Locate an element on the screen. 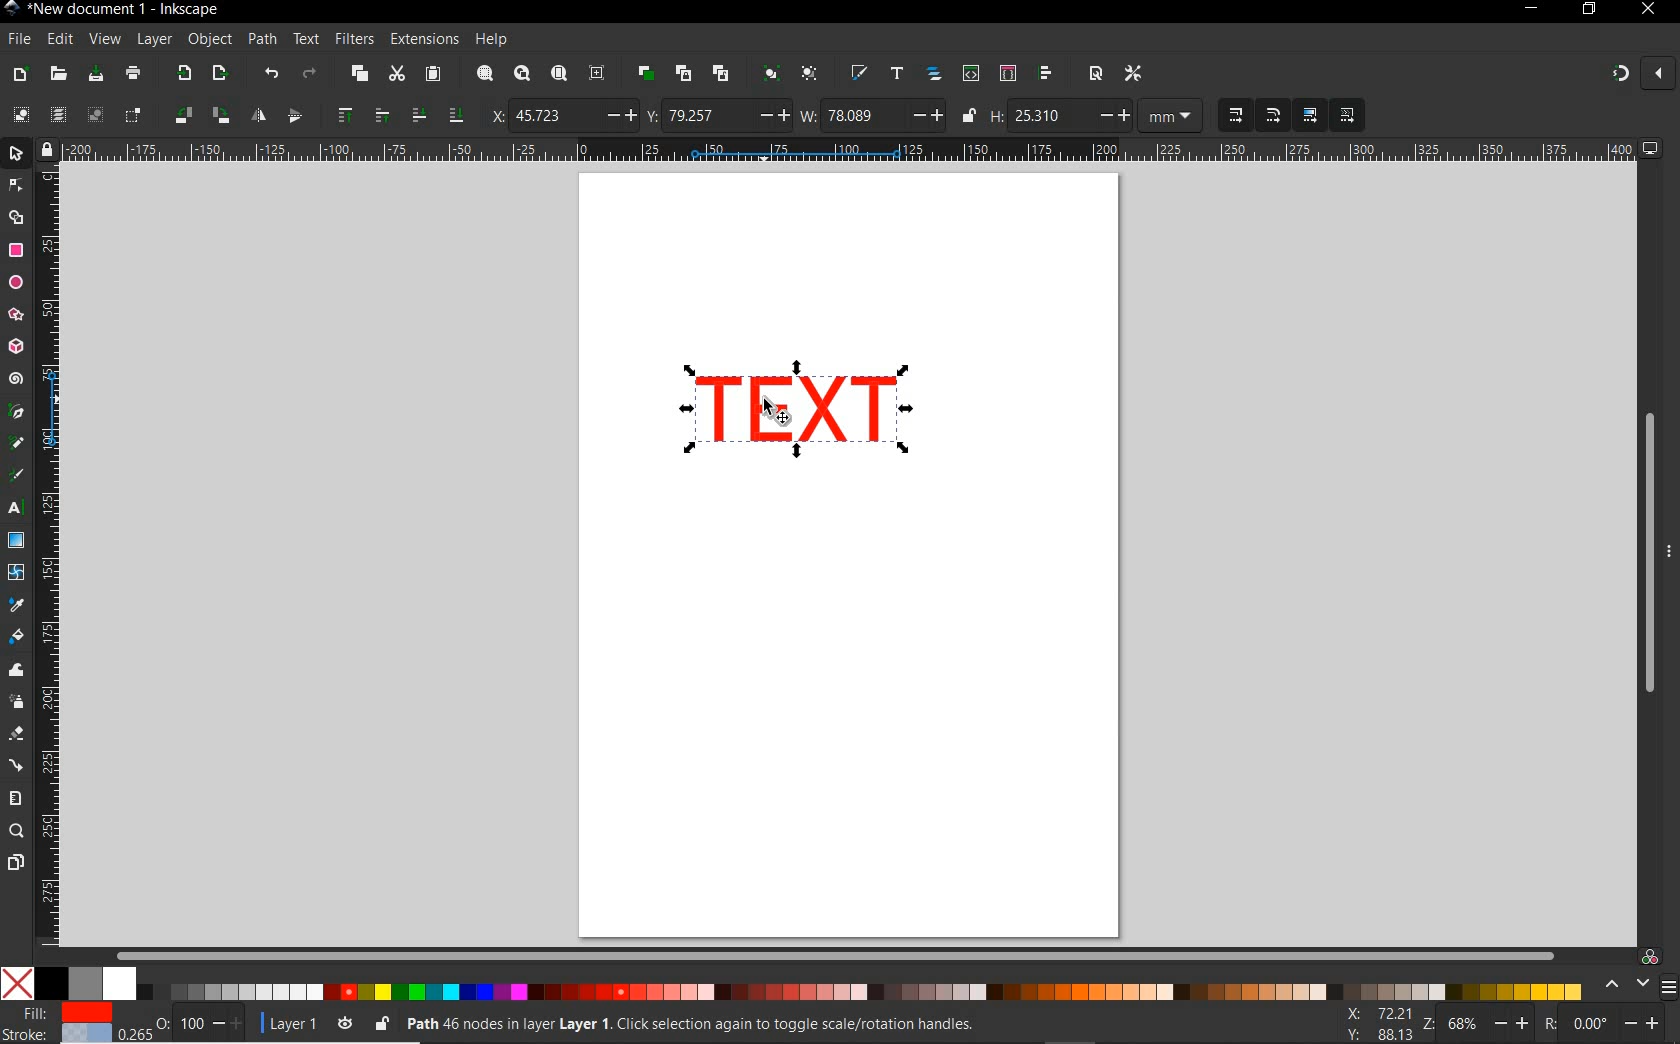 This screenshot has height=1044, width=1680. RULER is located at coordinates (51, 557).